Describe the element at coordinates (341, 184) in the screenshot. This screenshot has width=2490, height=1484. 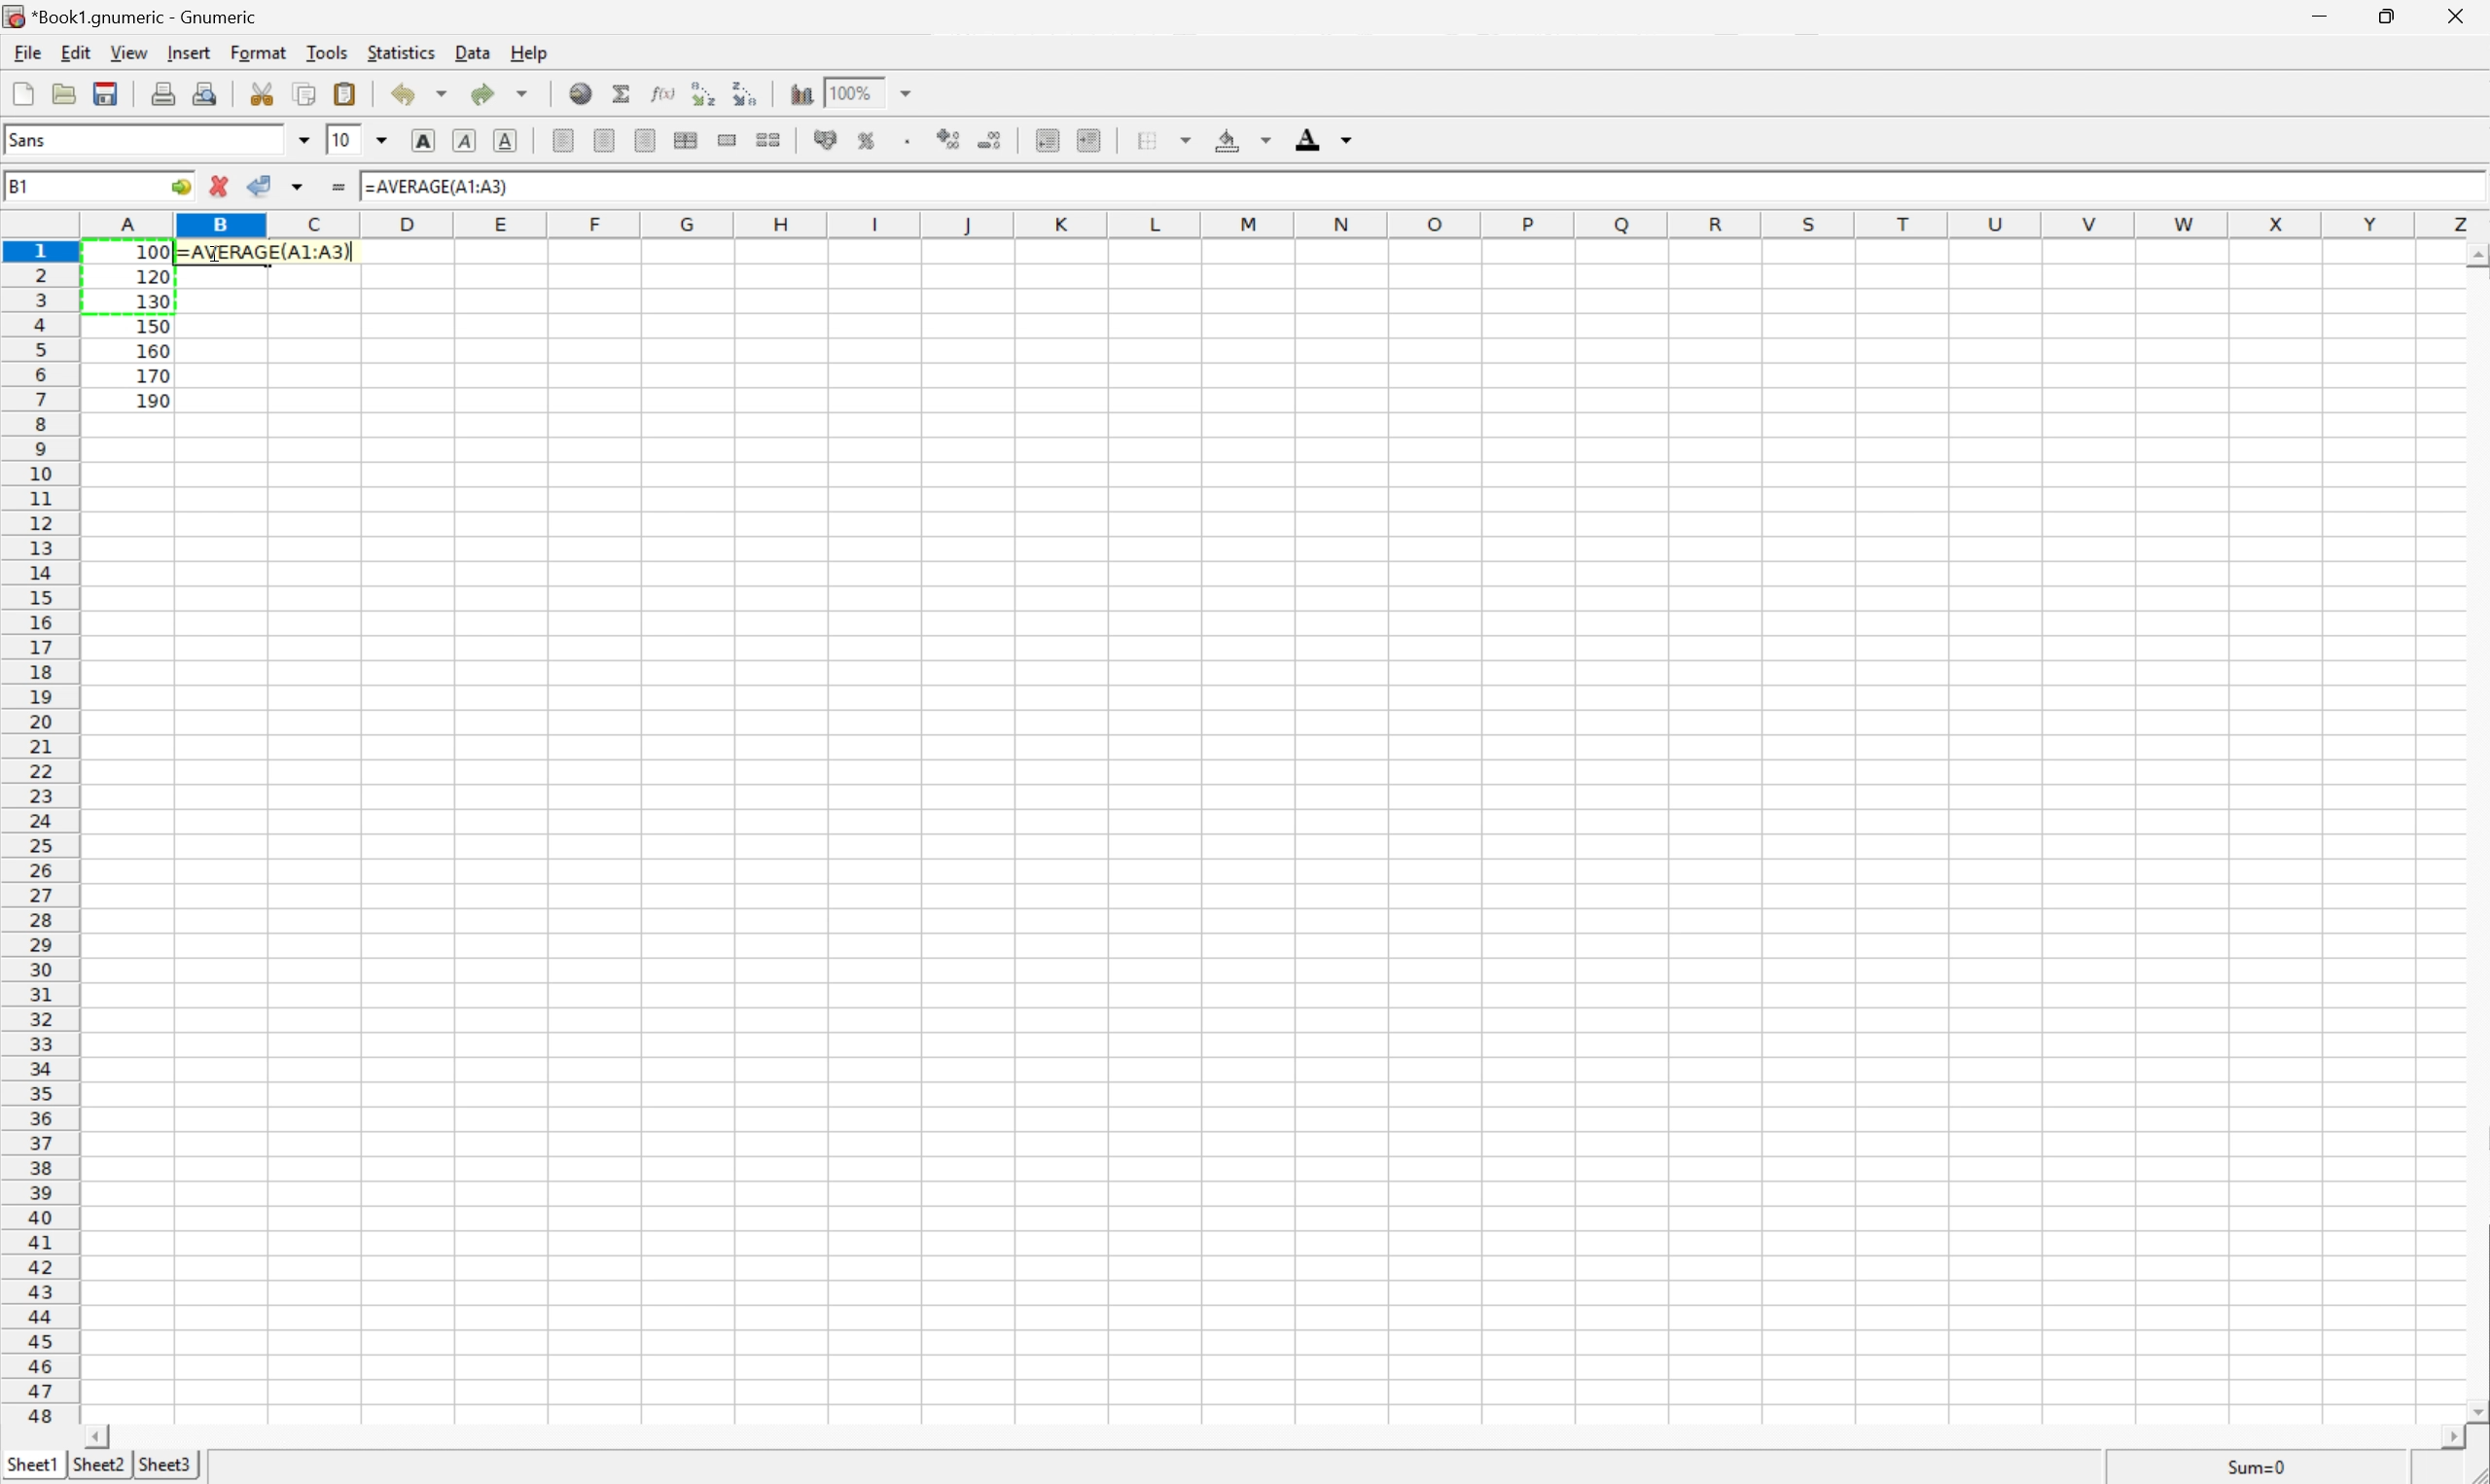
I see `Enter formula` at that location.